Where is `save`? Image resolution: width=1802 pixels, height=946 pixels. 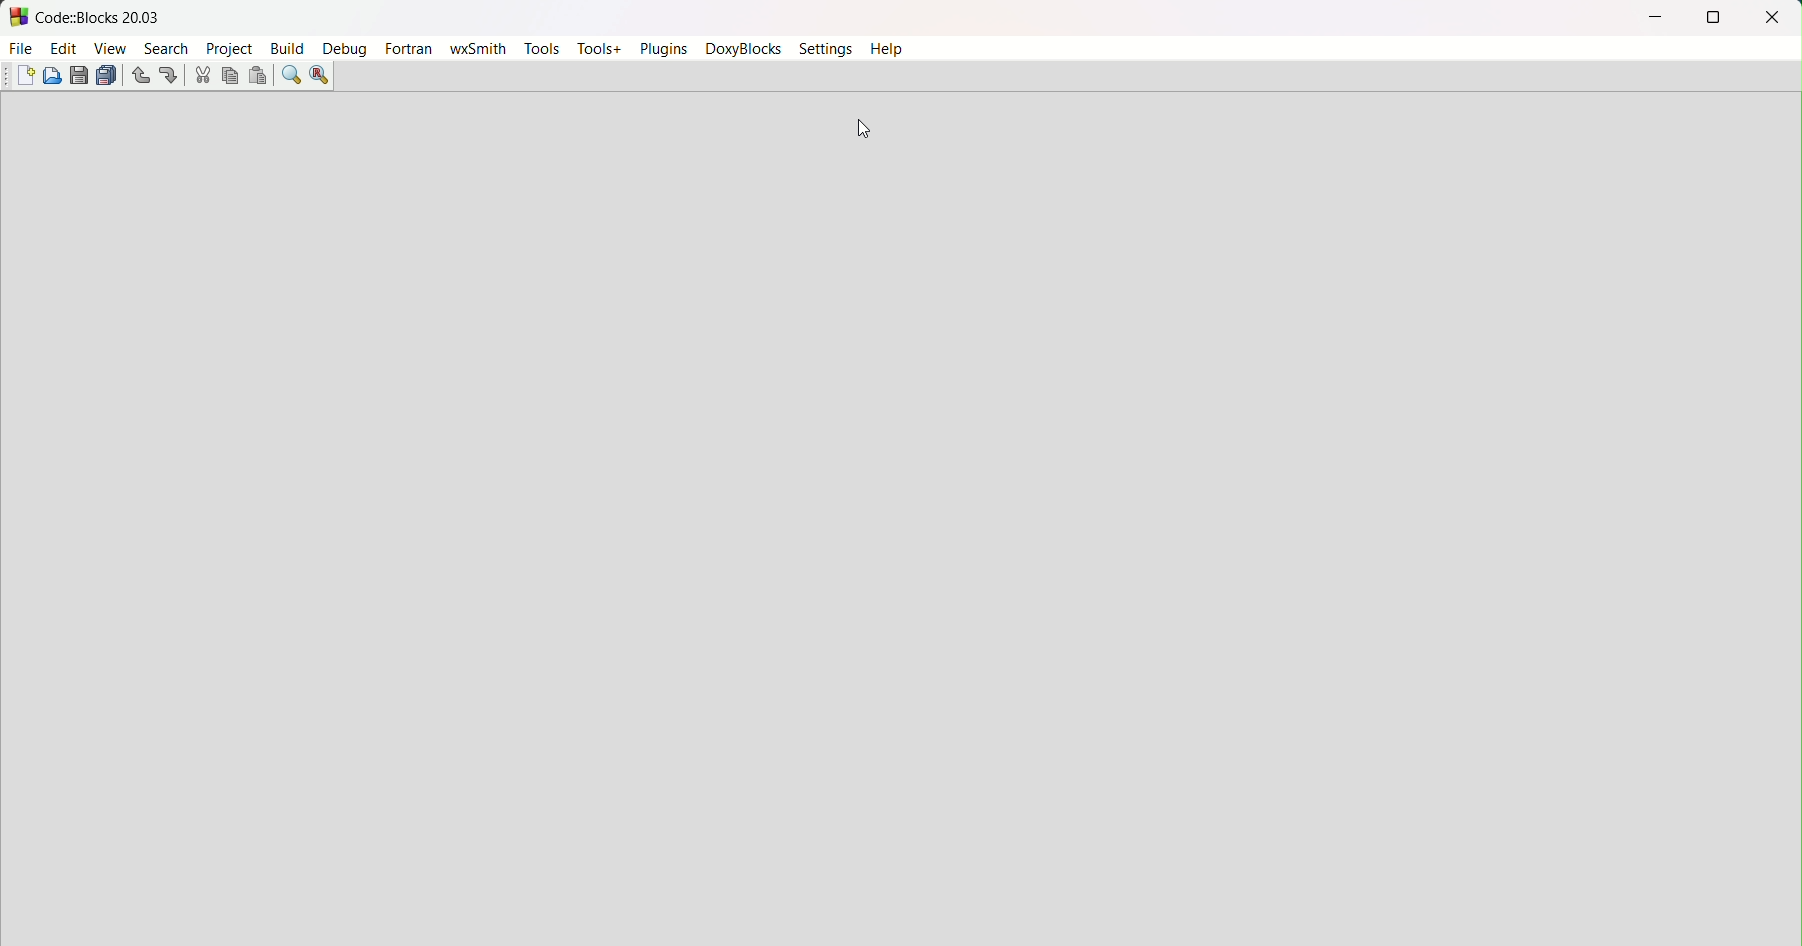
save is located at coordinates (79, 74).